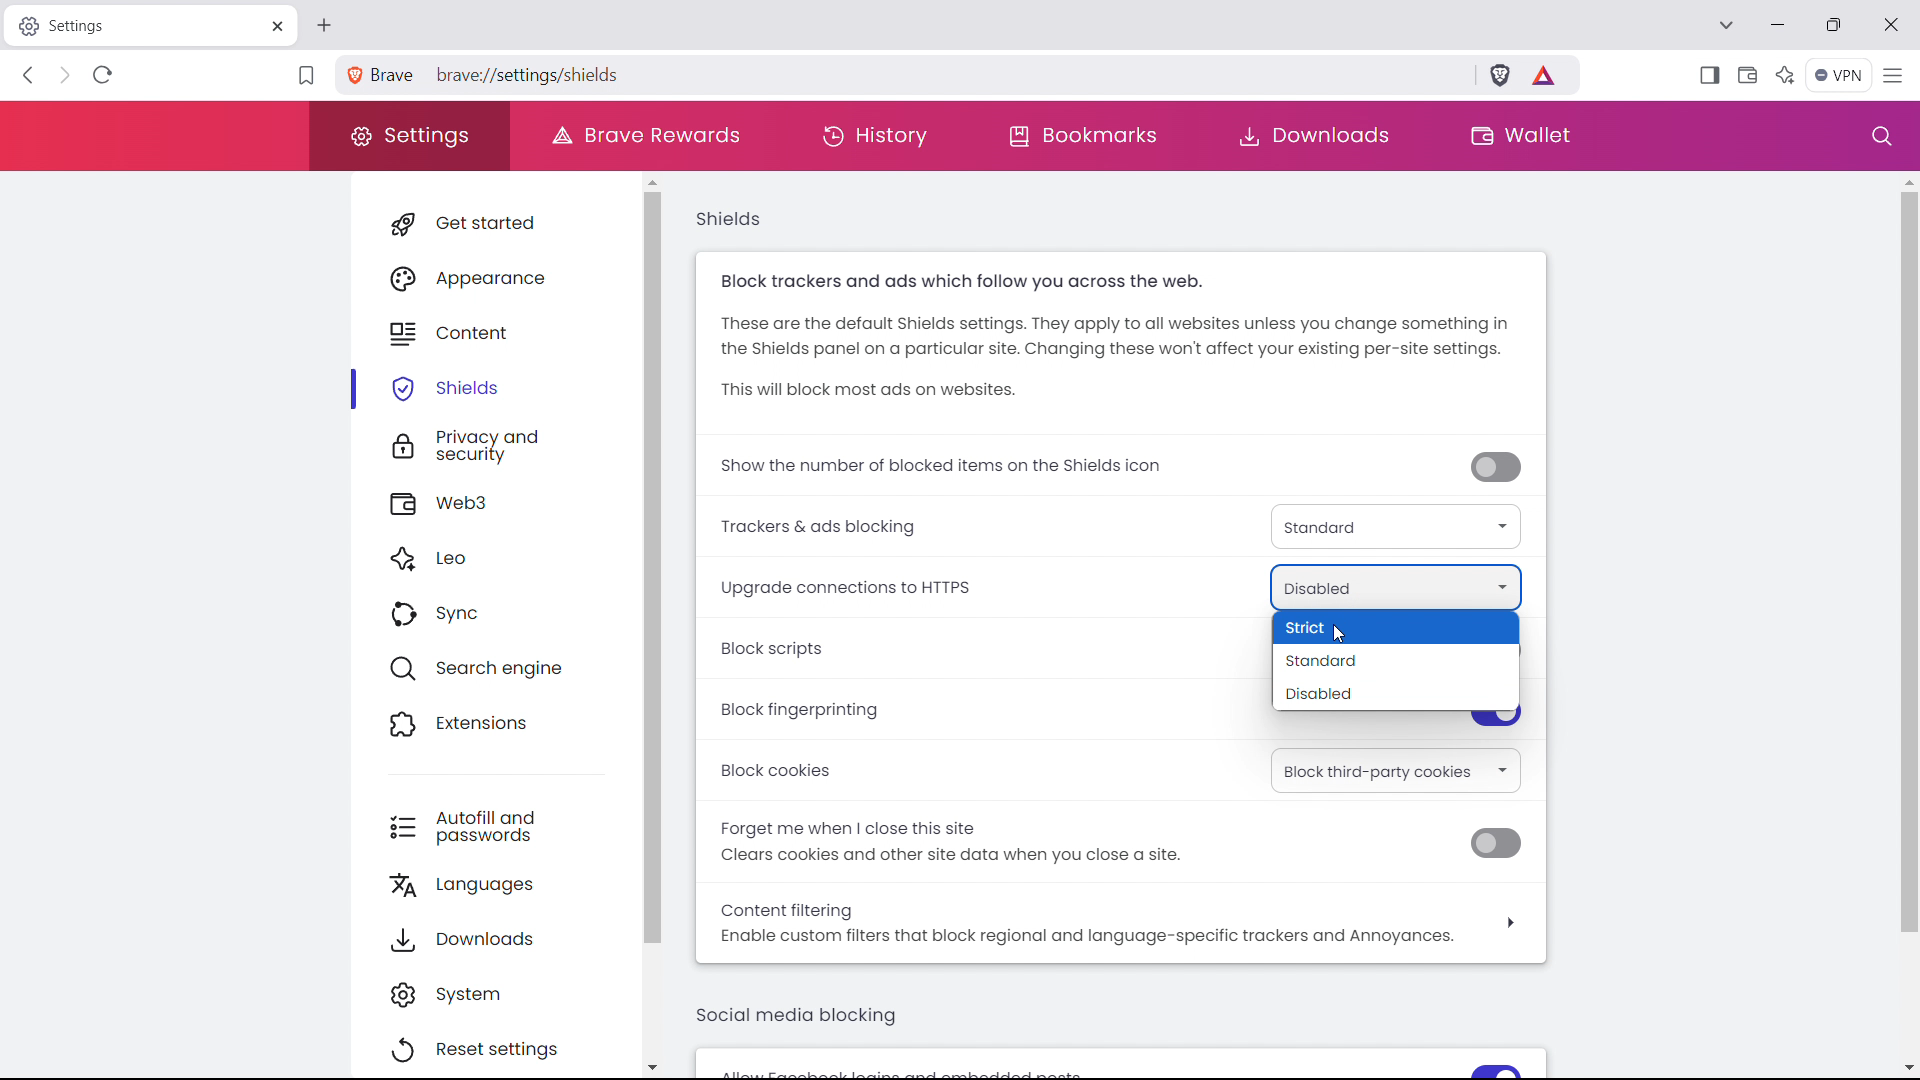  Describe the element at coordinates (655, 135) in the screenshot. I see `brave rewards` at that location.